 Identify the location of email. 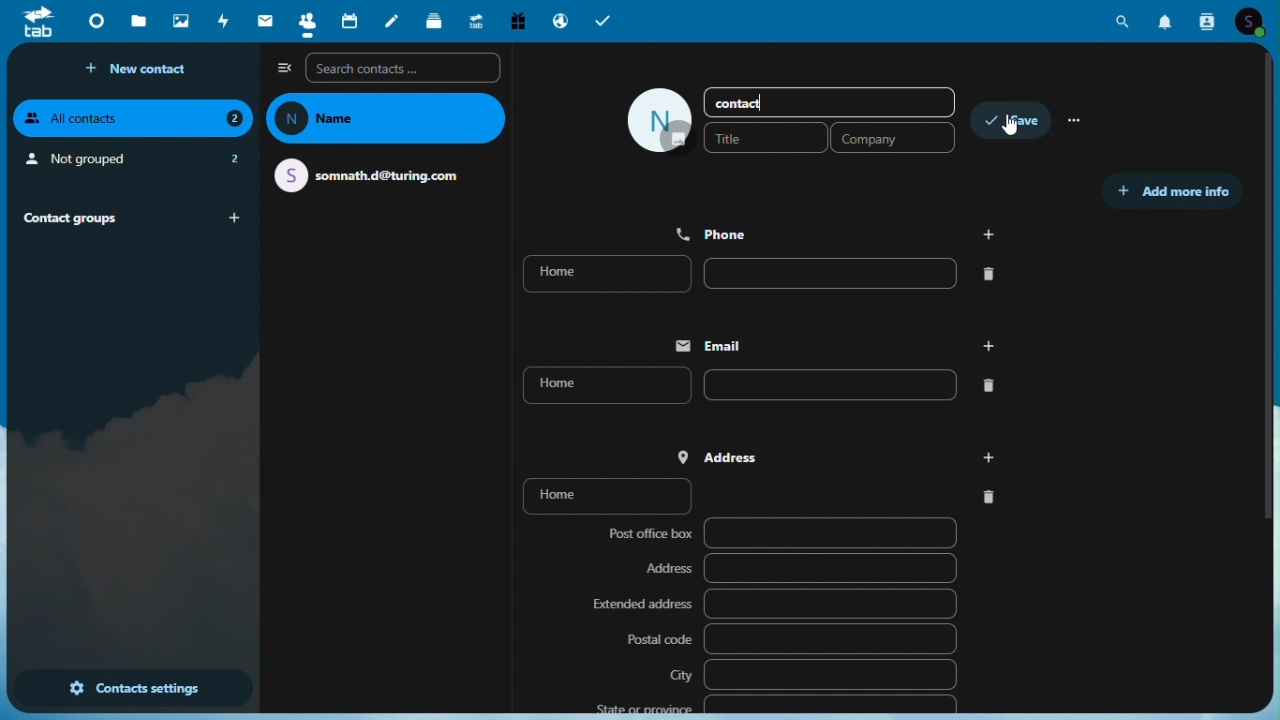
(375, 174).